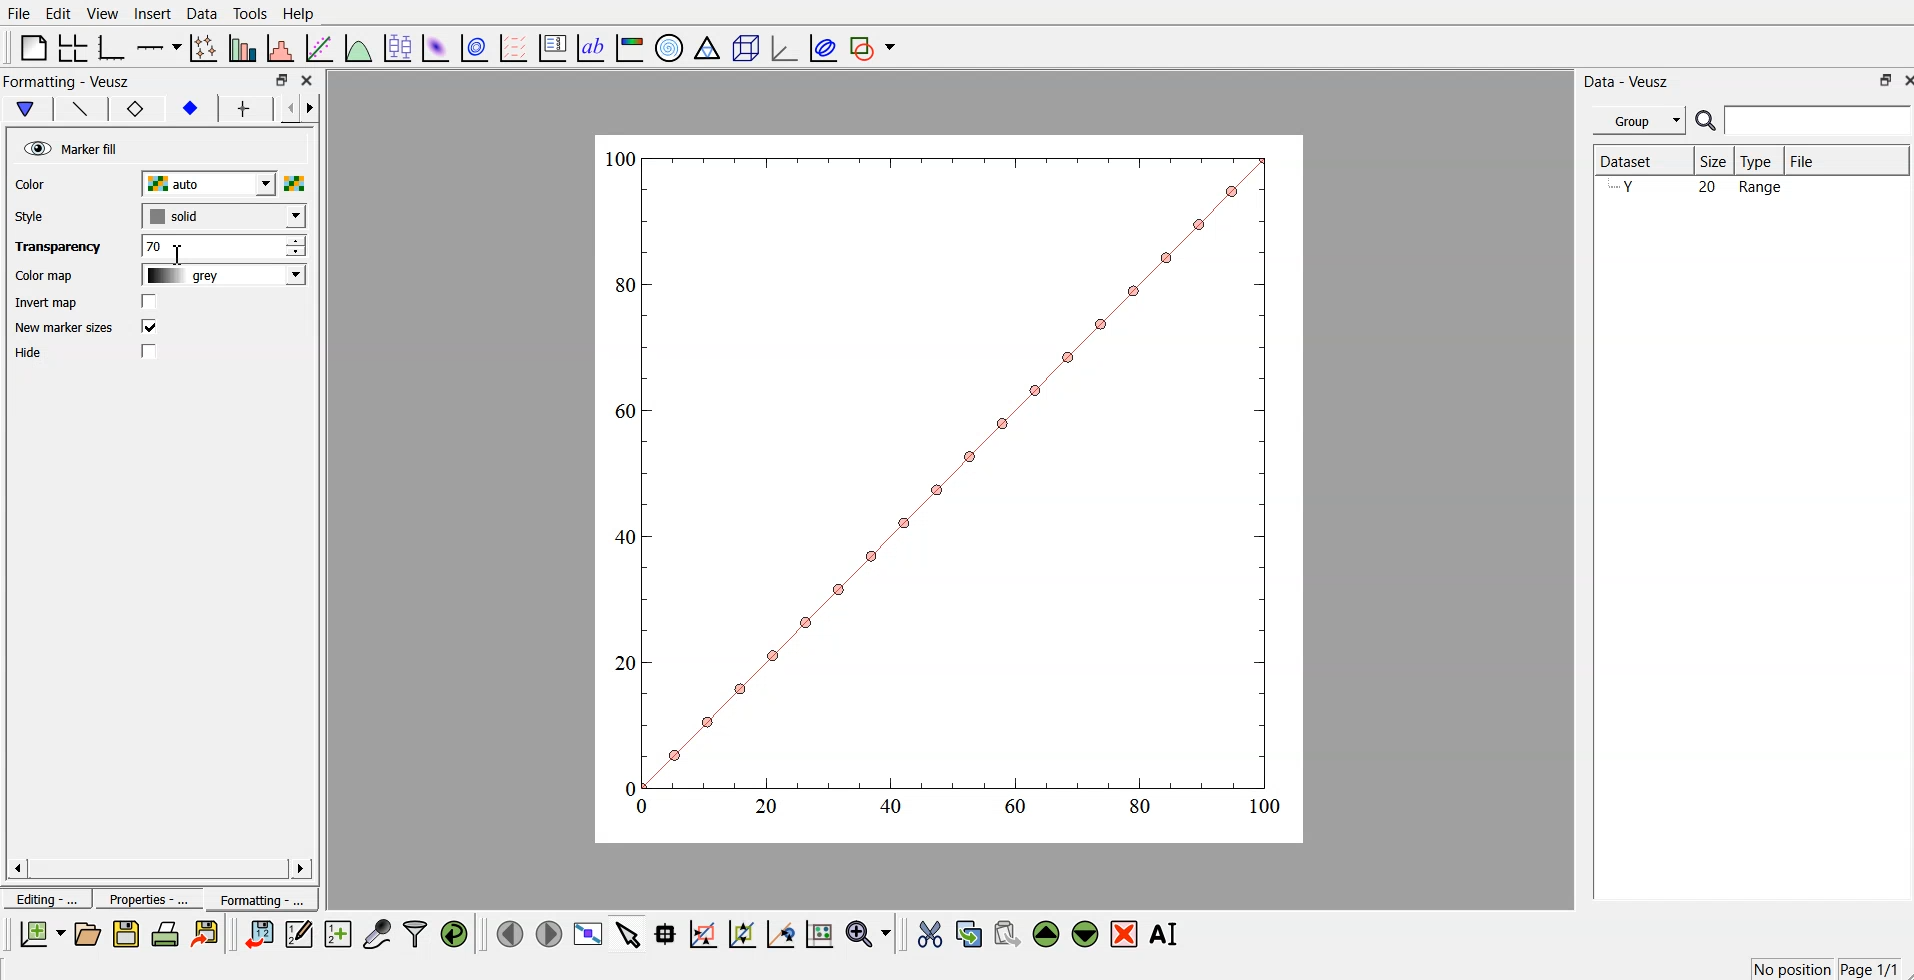 The width and height of the screenshot is (1914, 980). Describe the element at coordinates (1639, 161) in the screenshot. I see `Dataset` at that location.